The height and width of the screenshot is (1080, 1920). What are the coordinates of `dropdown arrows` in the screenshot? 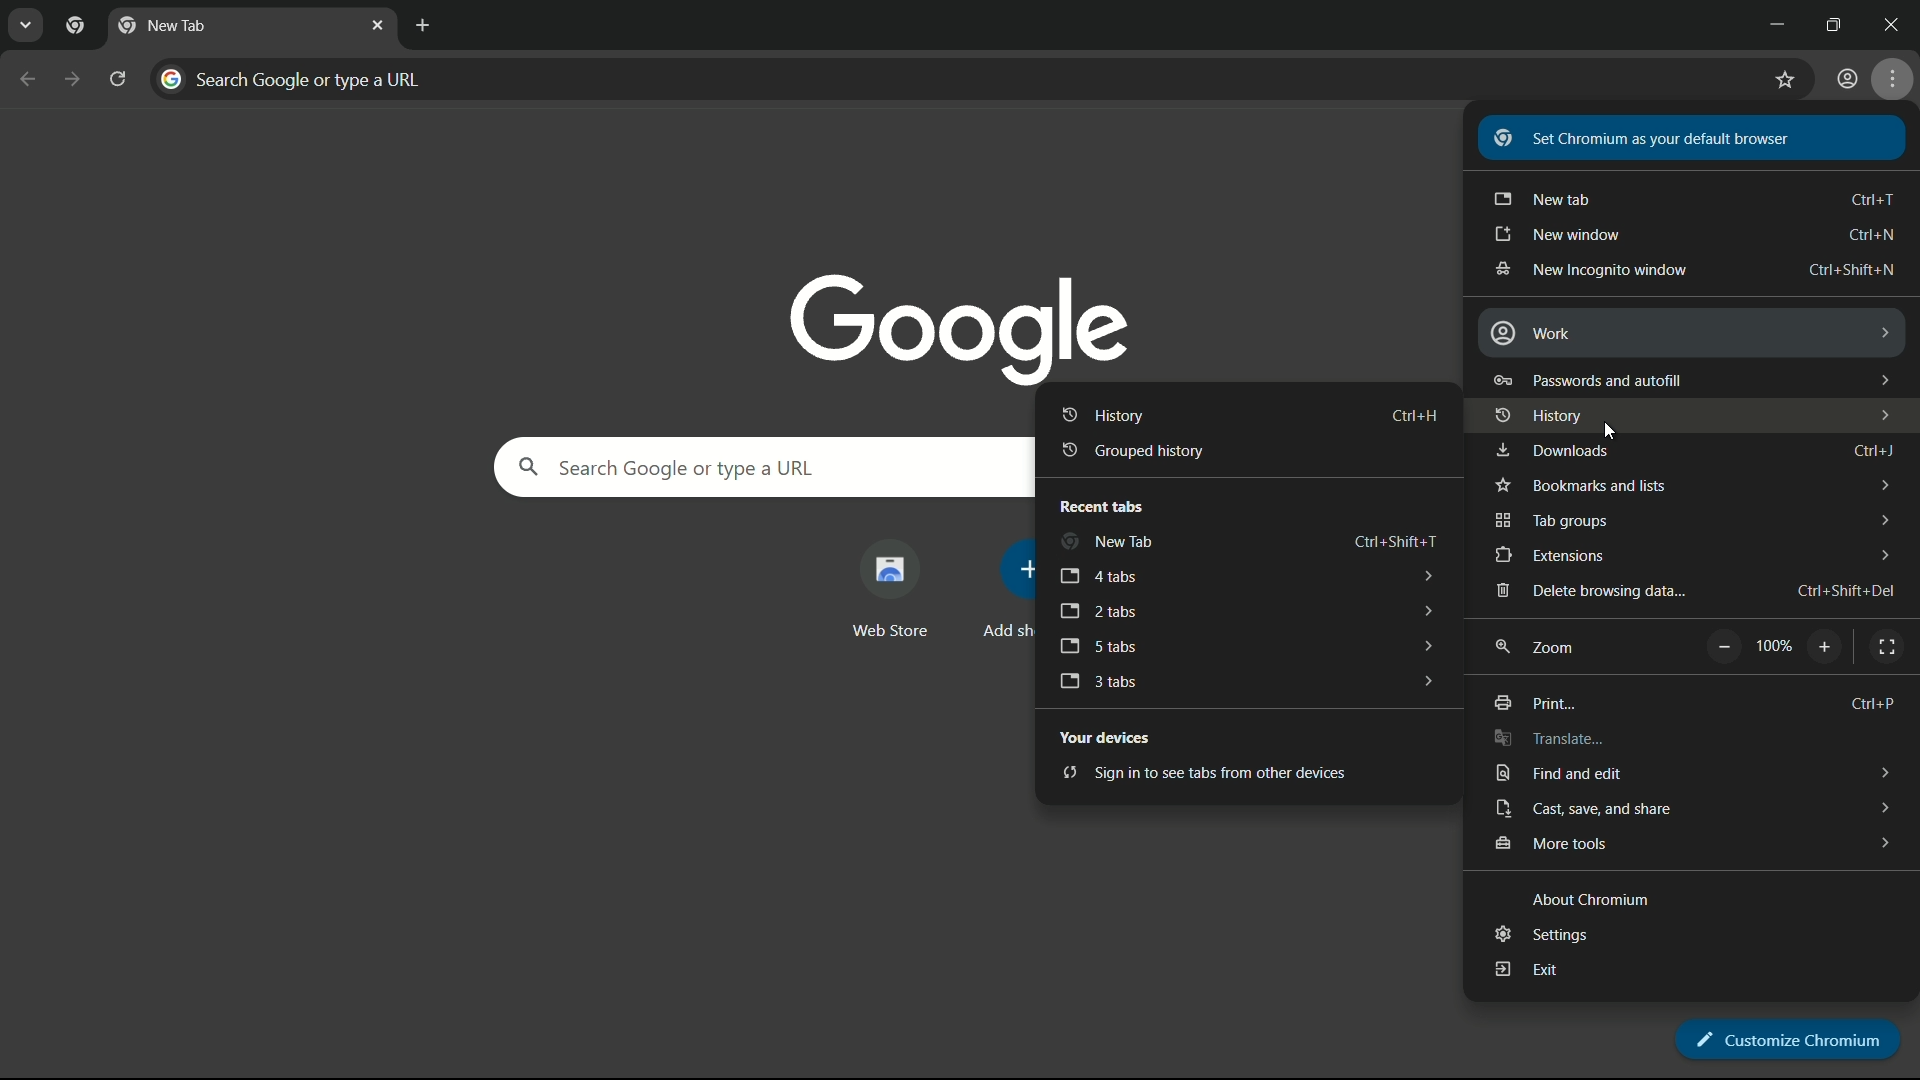 It's located at (1426, 578).